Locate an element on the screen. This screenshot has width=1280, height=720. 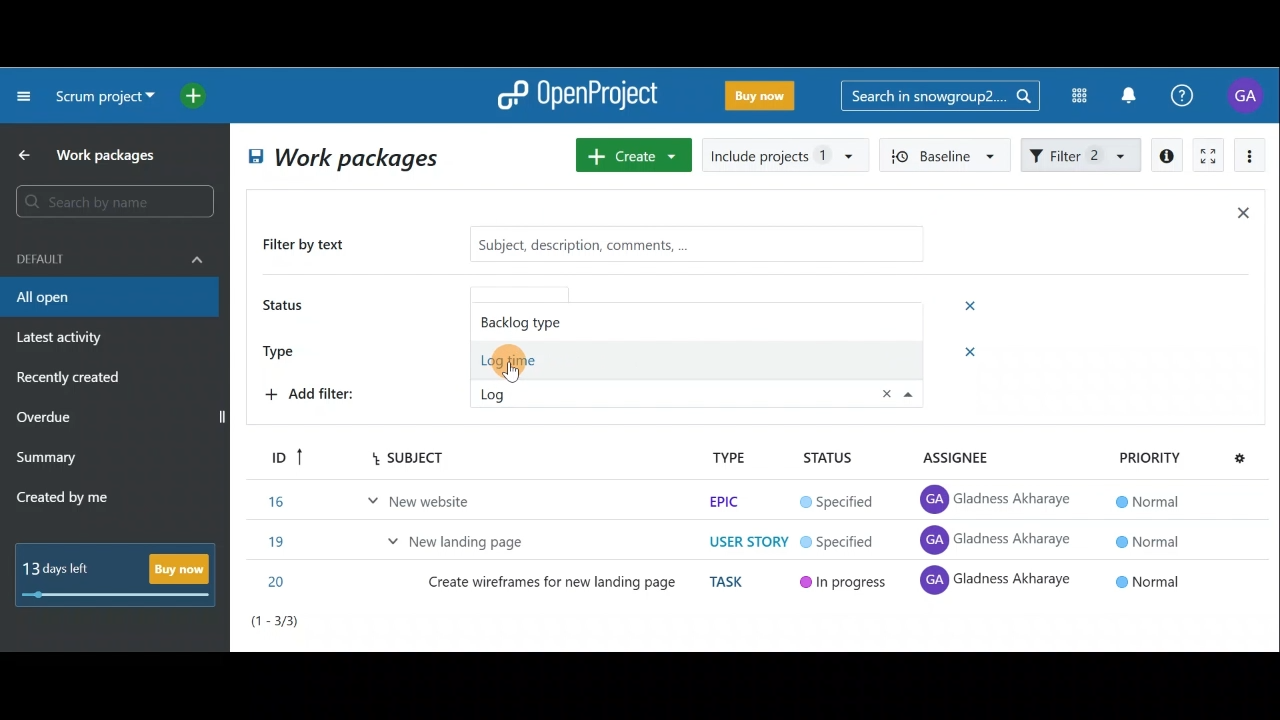
normal is located at coordinates (1150, 580).